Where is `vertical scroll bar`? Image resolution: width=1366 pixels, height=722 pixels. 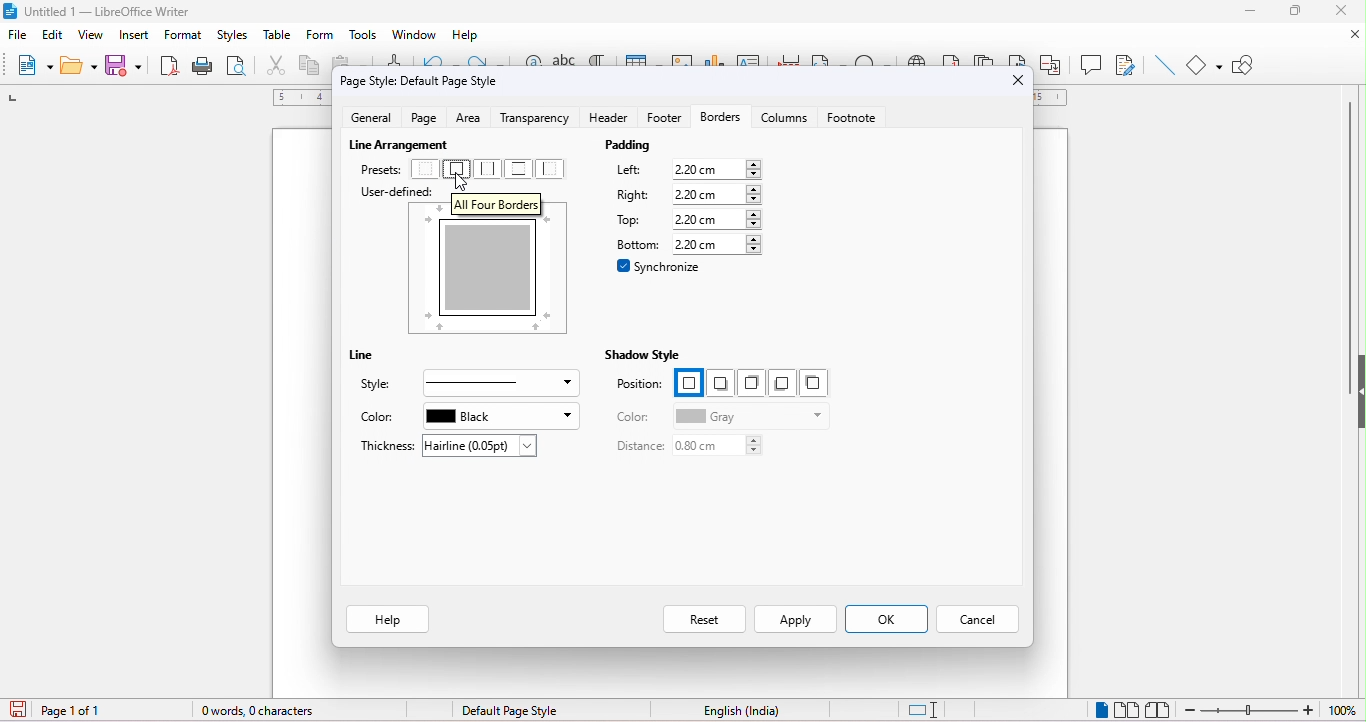
vertical scroll bar is located at coordinates (1351, 220).